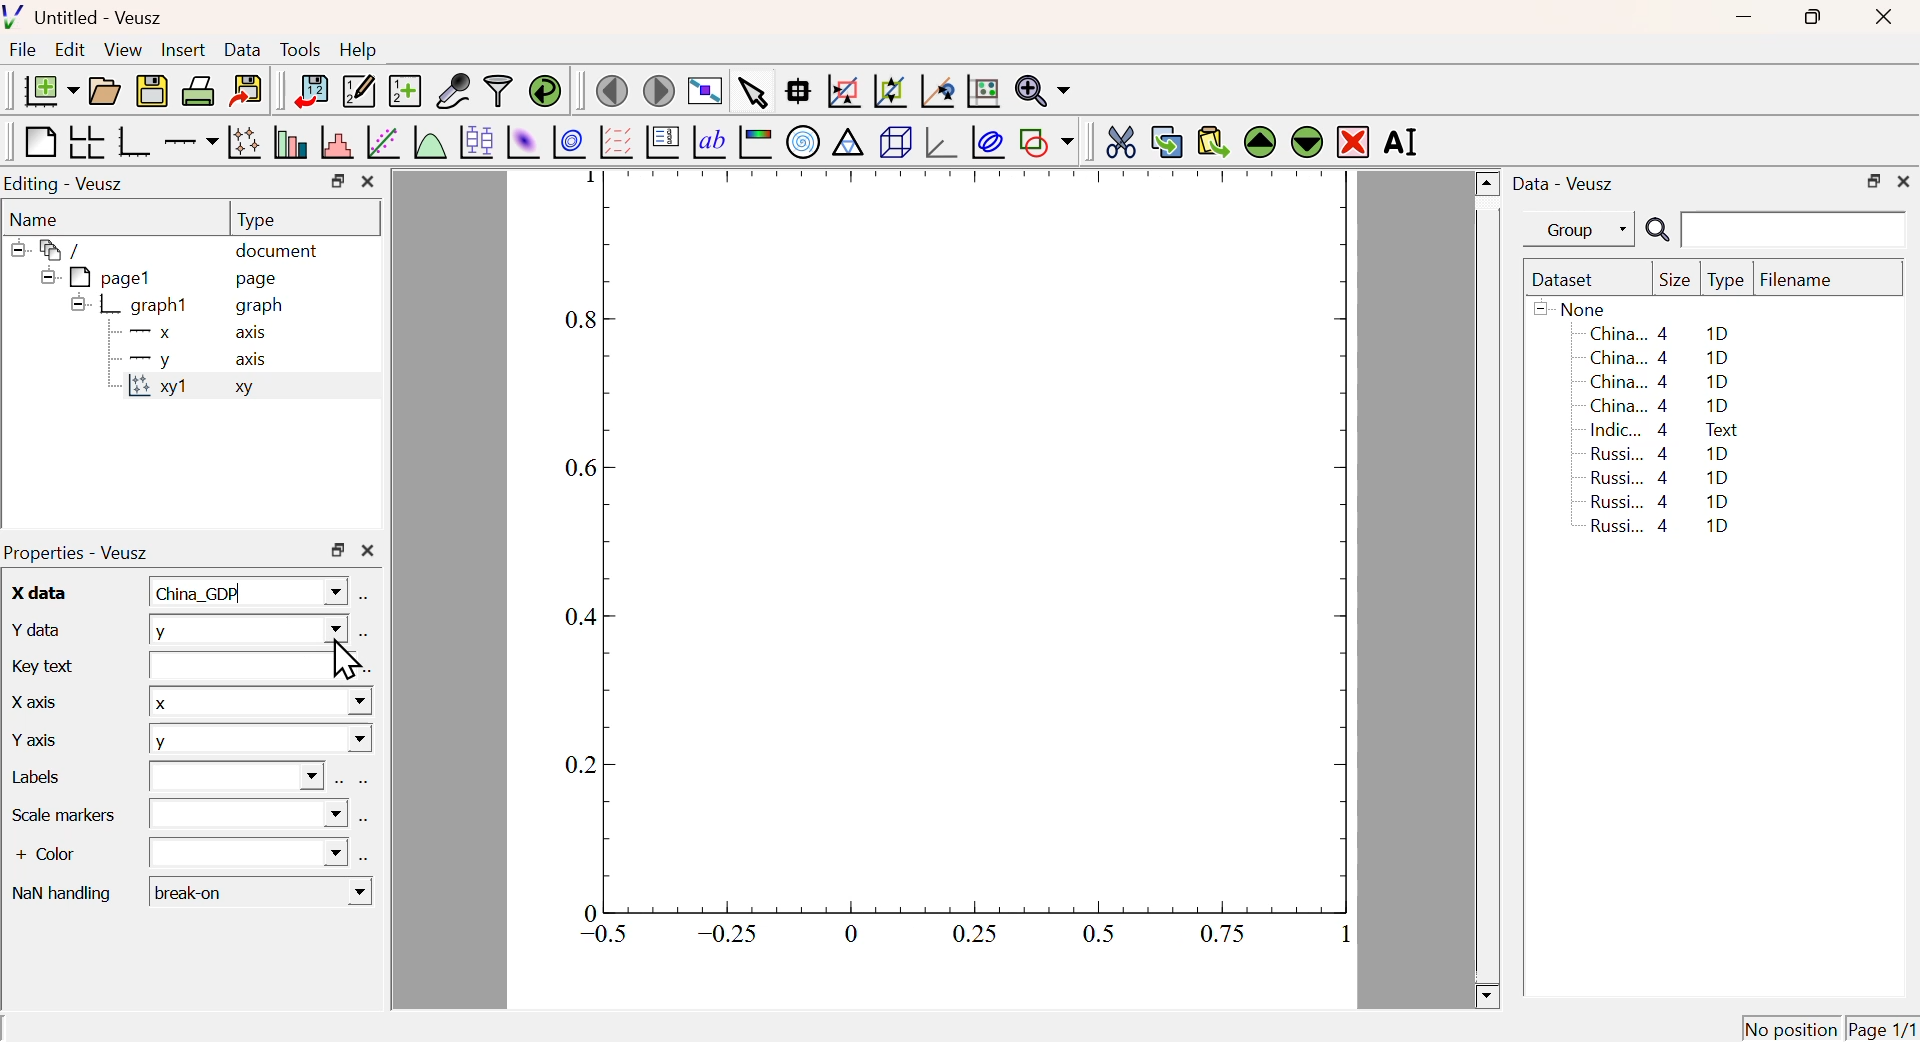  Describe the element at coordinates (250, 814) in the screenshot. I see `Dropdown` at that location.